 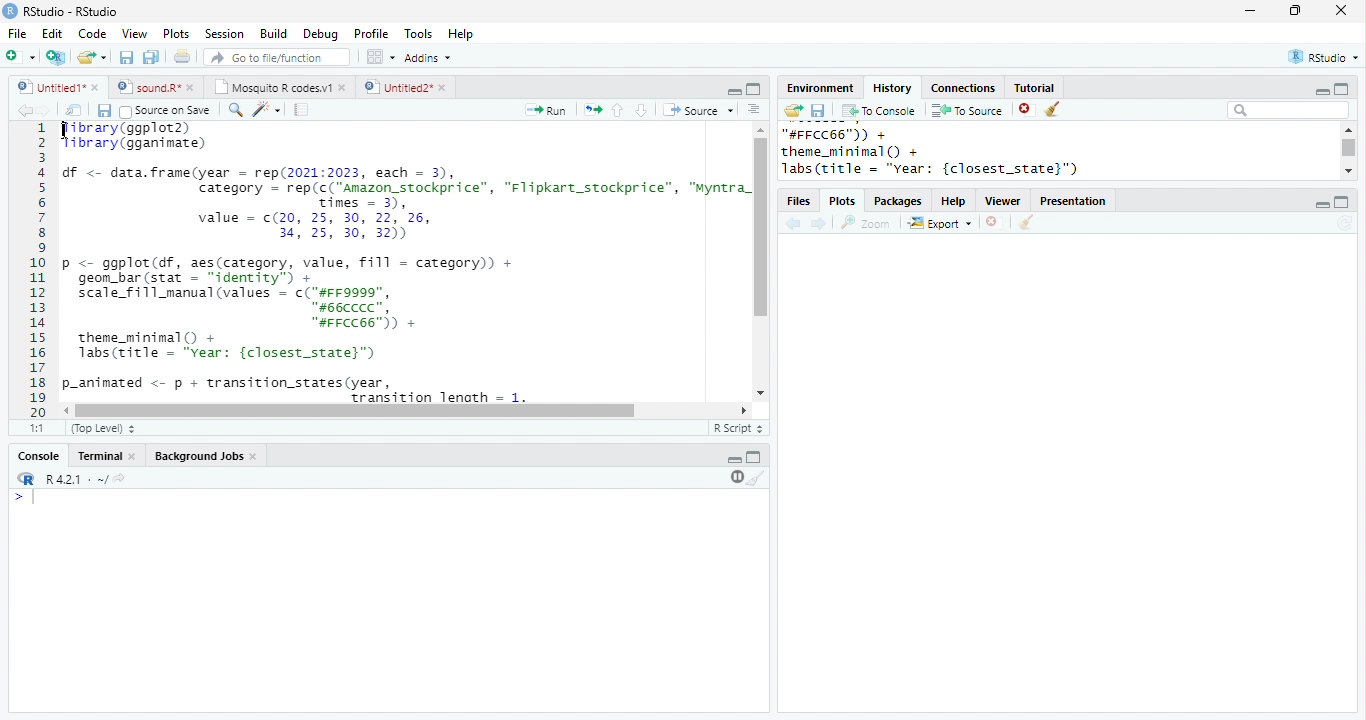 I want to click on close, so click(x=443, y=87).